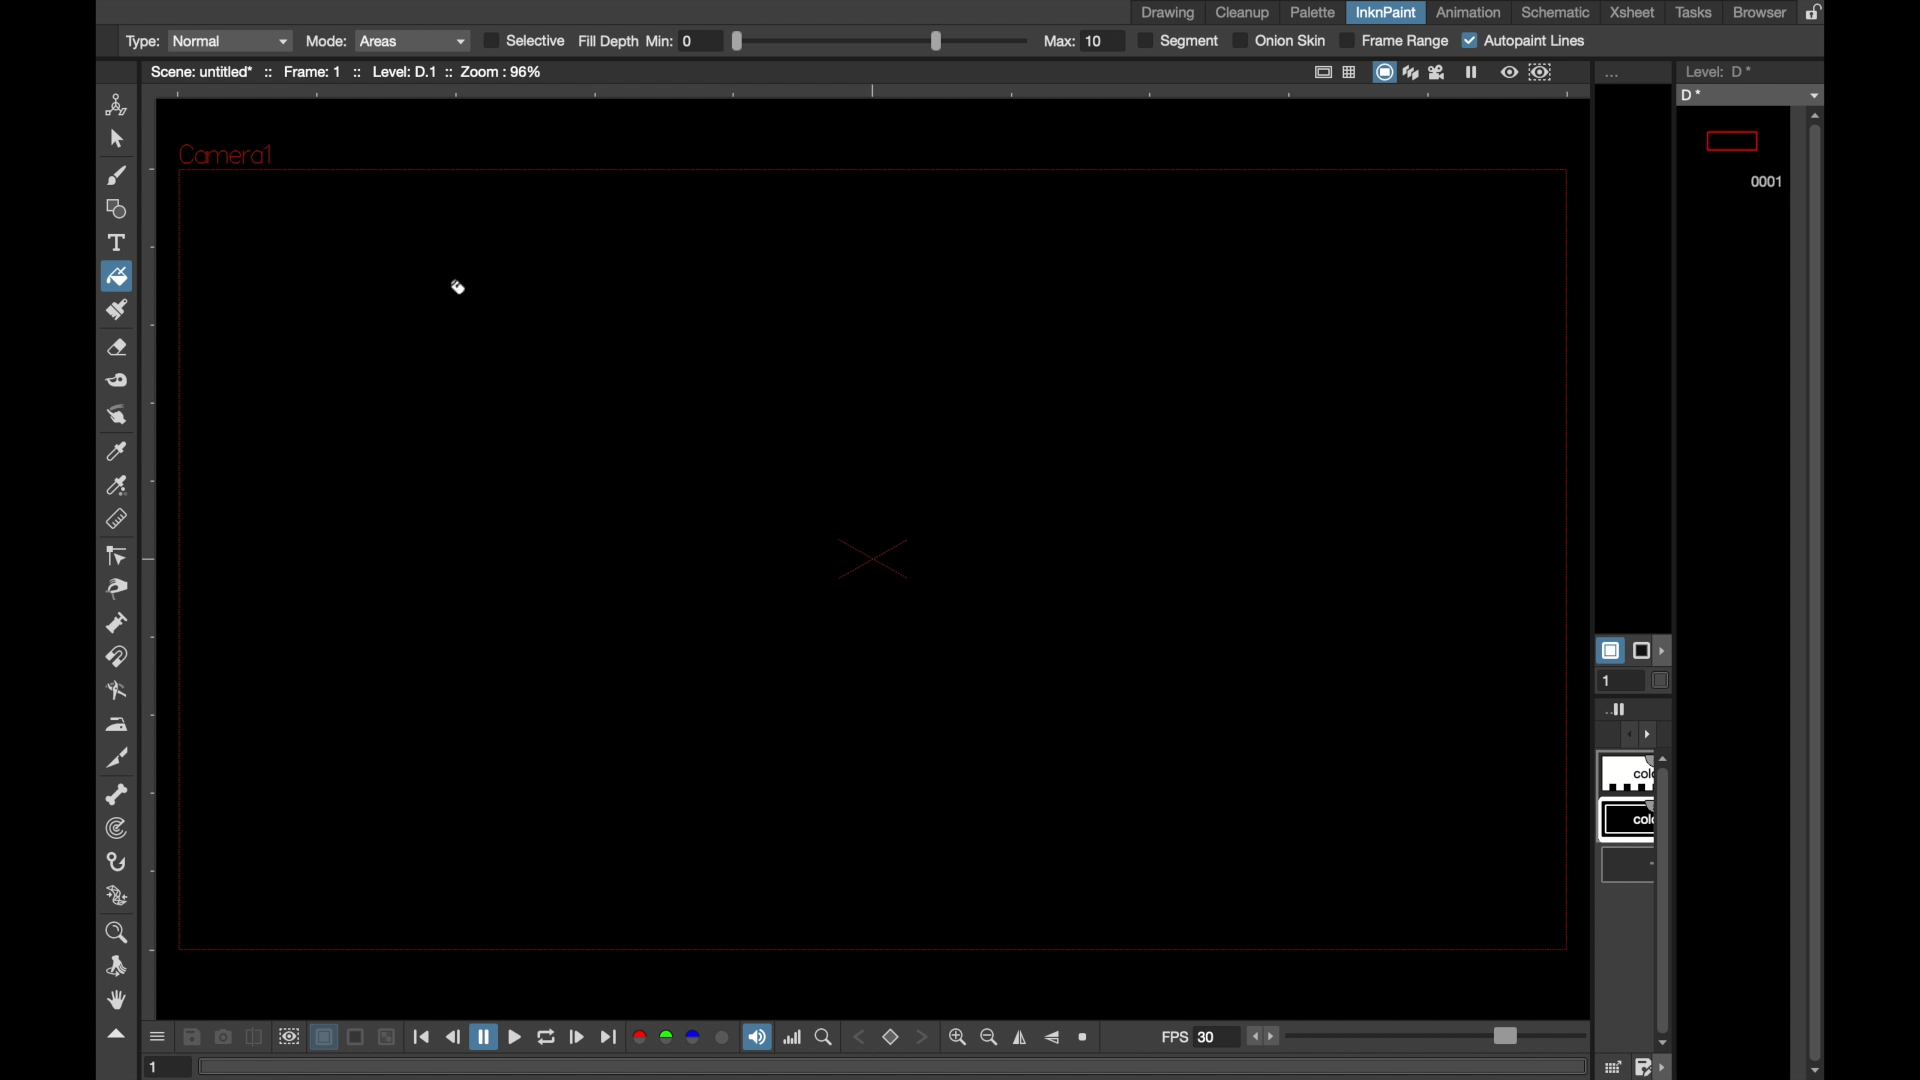 This screenshot has height=1080, width=1920. I want to click on xsheet, so click(1633, 12).